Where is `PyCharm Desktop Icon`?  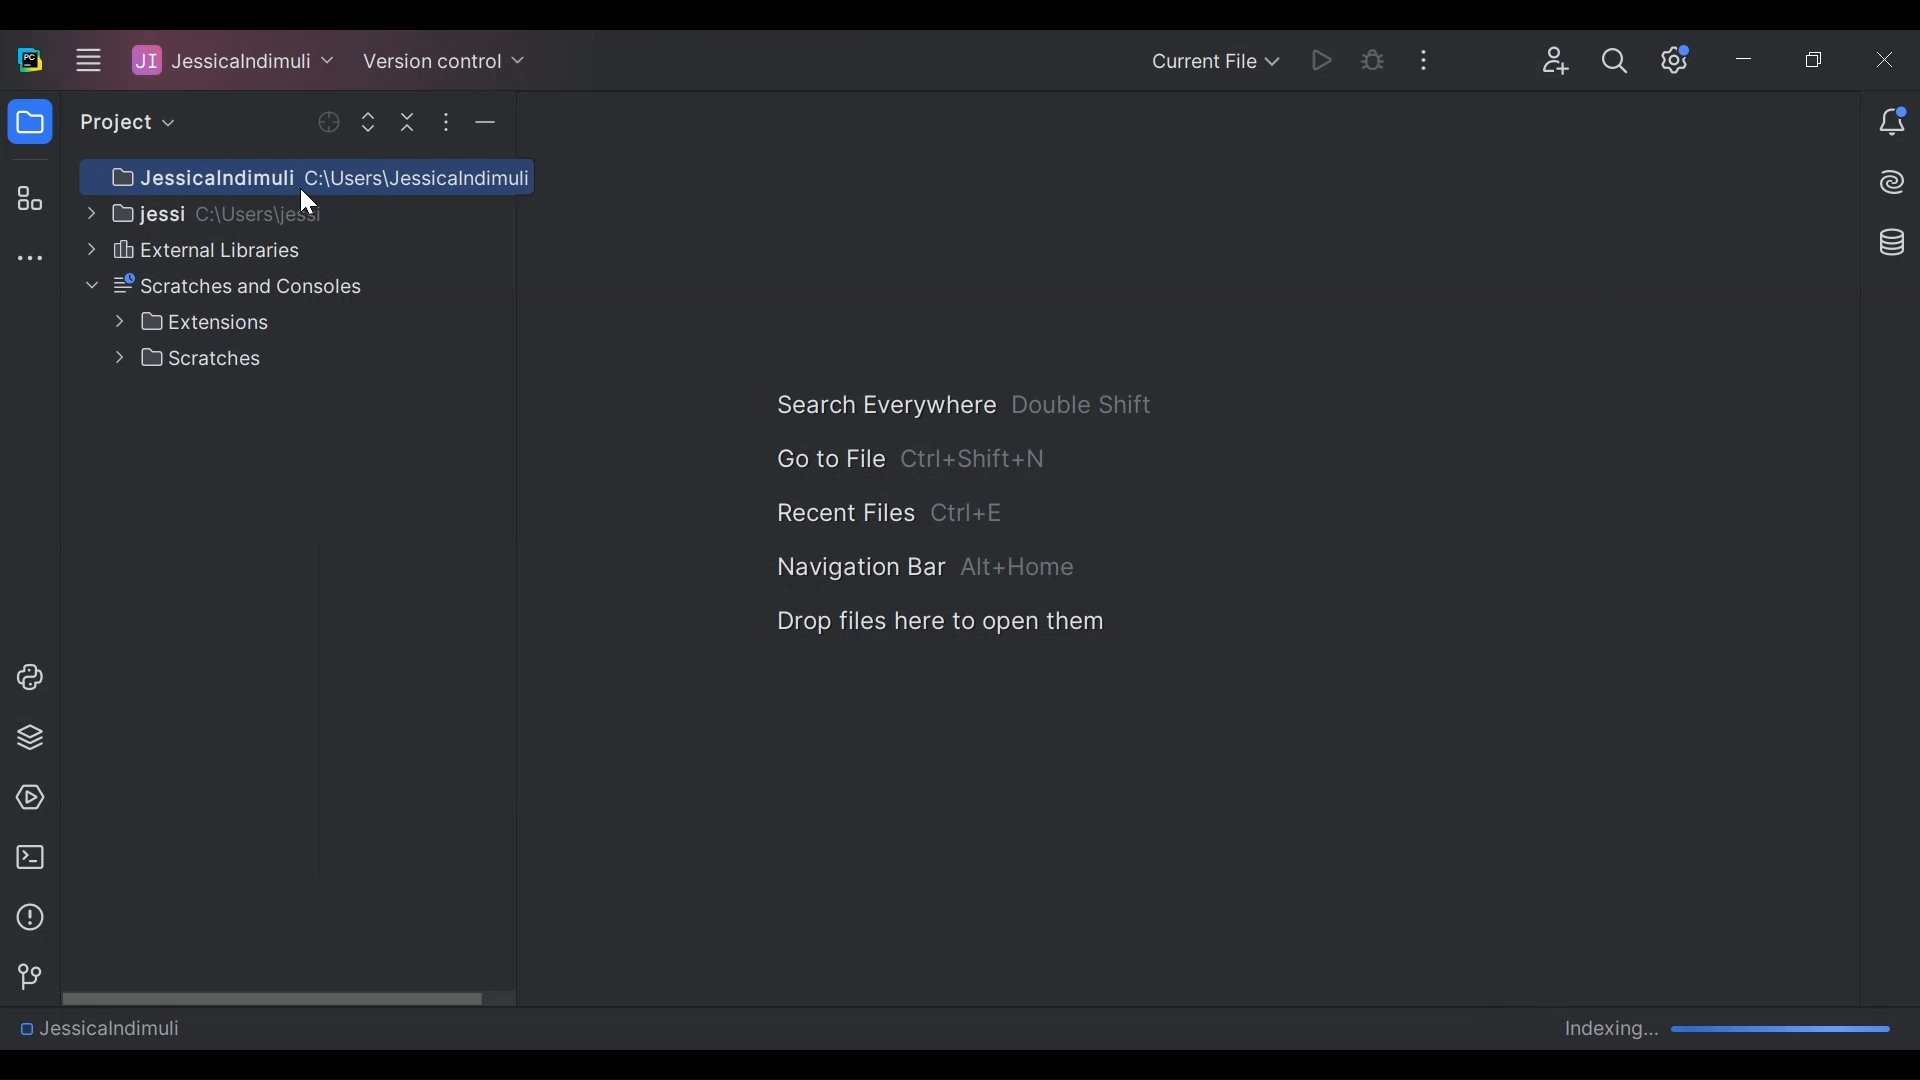 PyCharm Desktop Icon is located at coordinates (31, 61).